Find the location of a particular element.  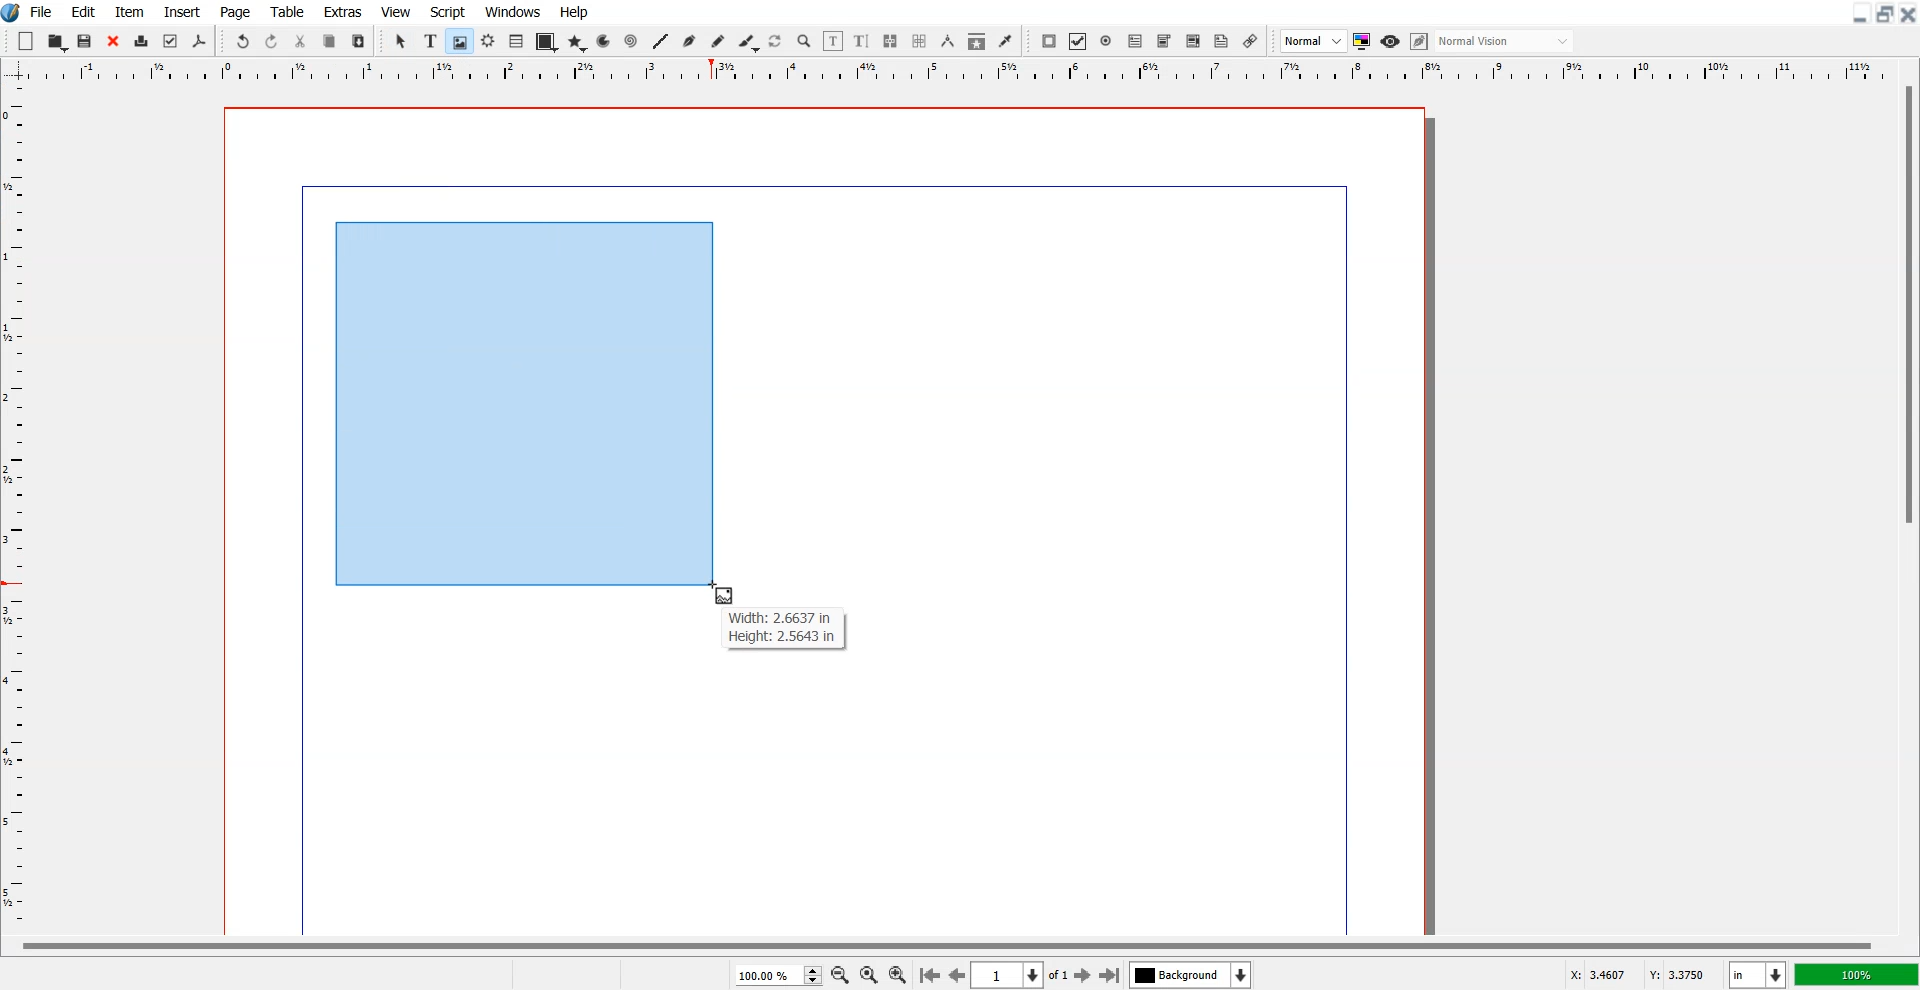

Preview is located at coordinates (1390, 41).